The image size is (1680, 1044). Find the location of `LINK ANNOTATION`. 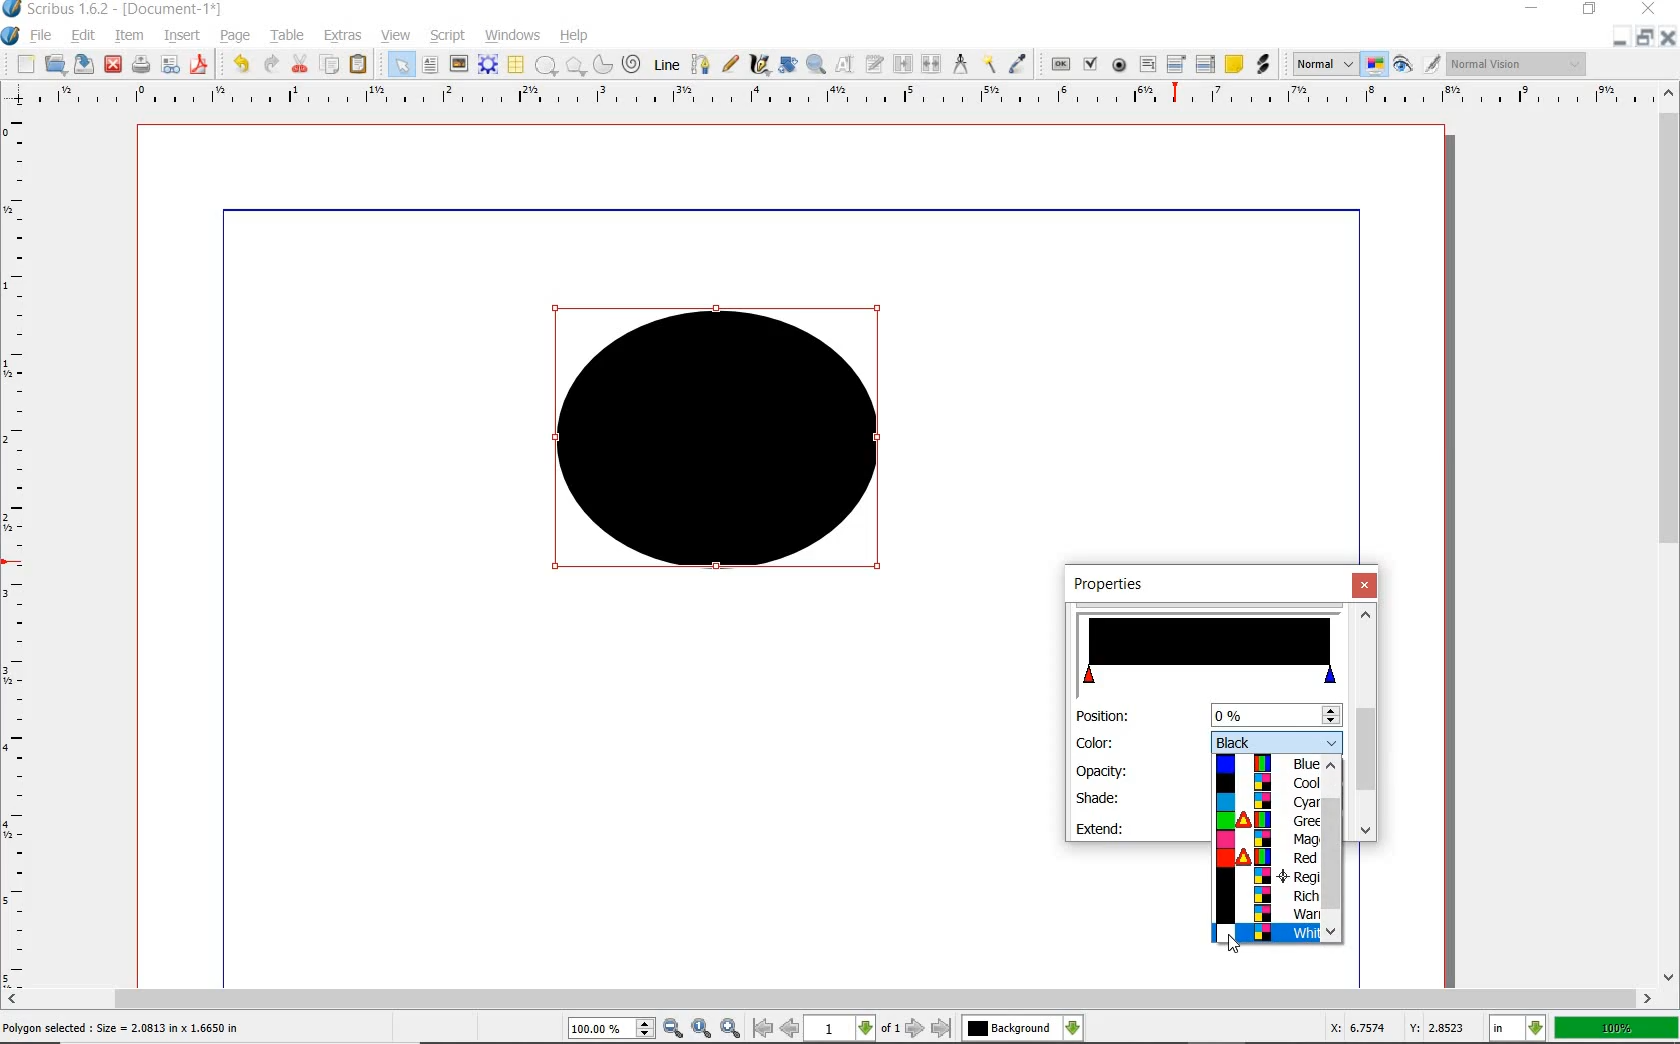

LINK ANNOTATION is located at coordinates (1264, 65).